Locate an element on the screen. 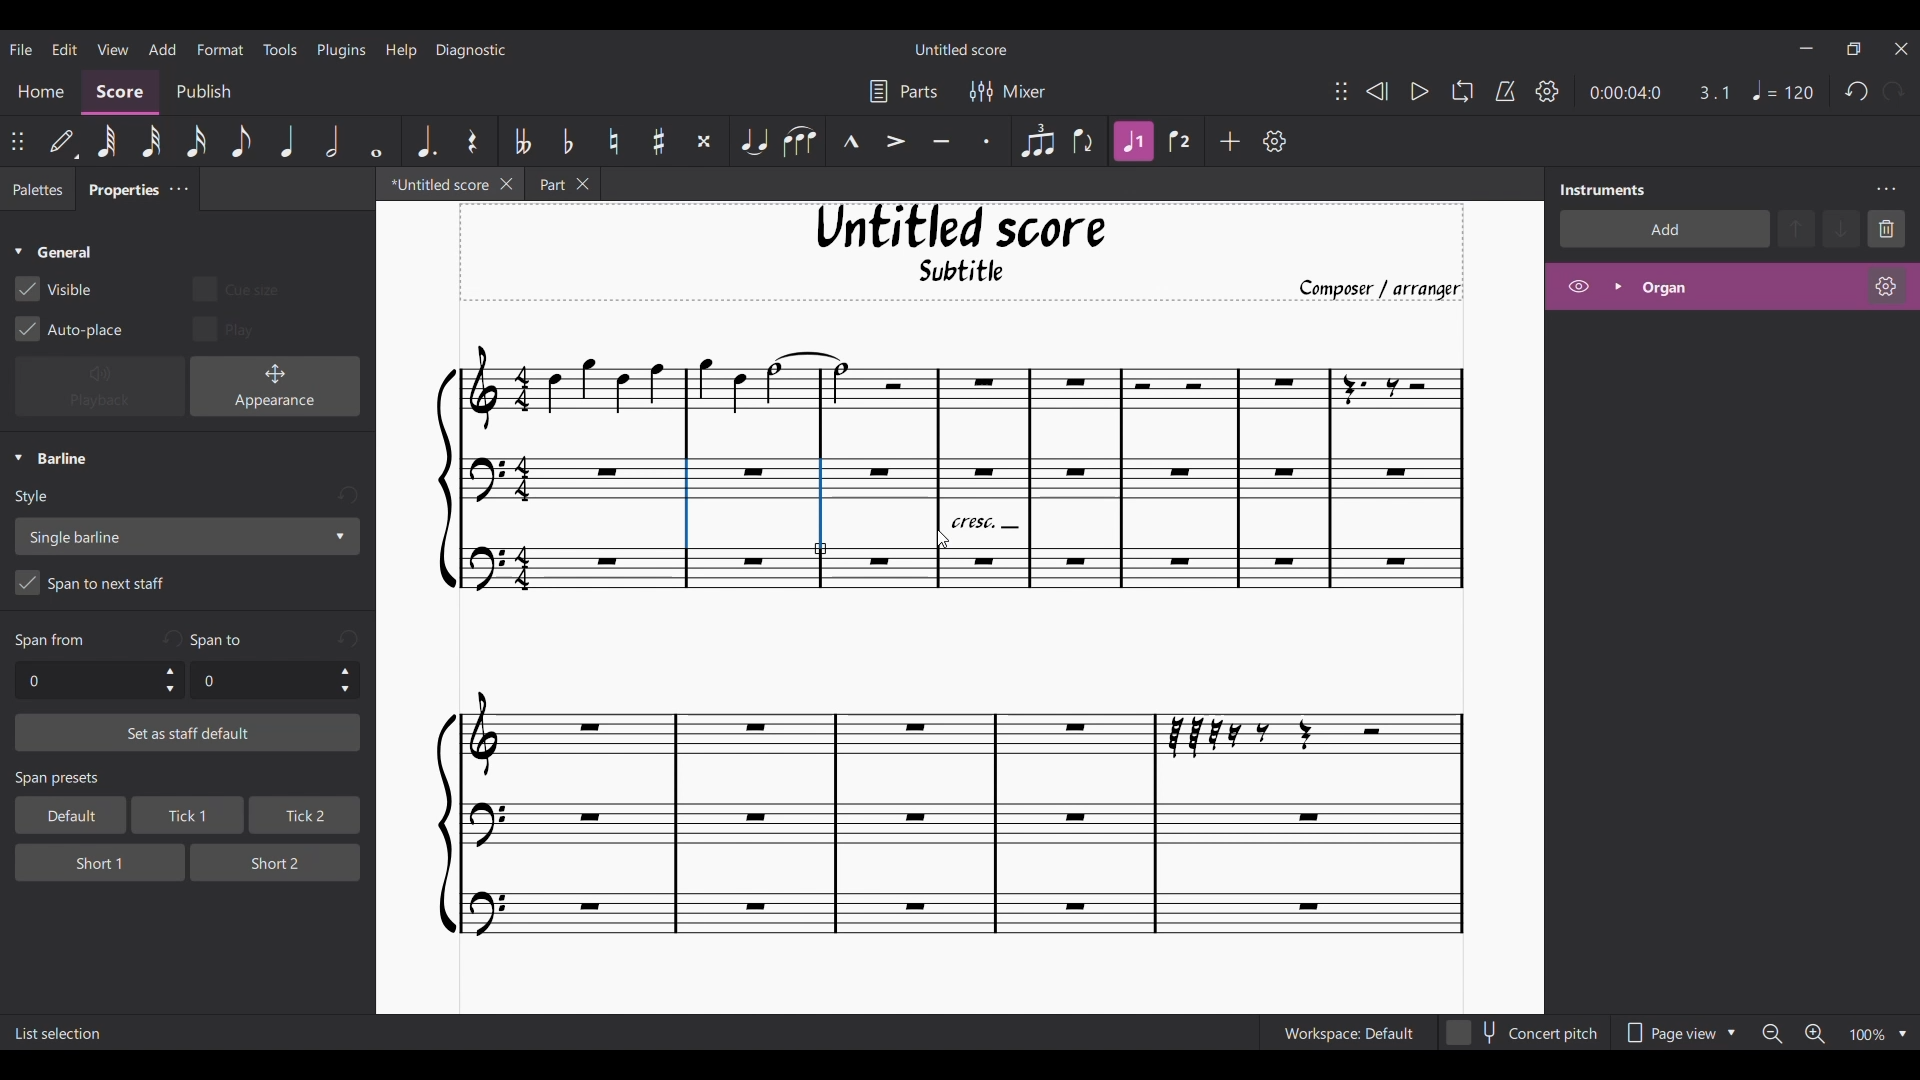  Composer/arranger is located at coordinates (1389, 289).